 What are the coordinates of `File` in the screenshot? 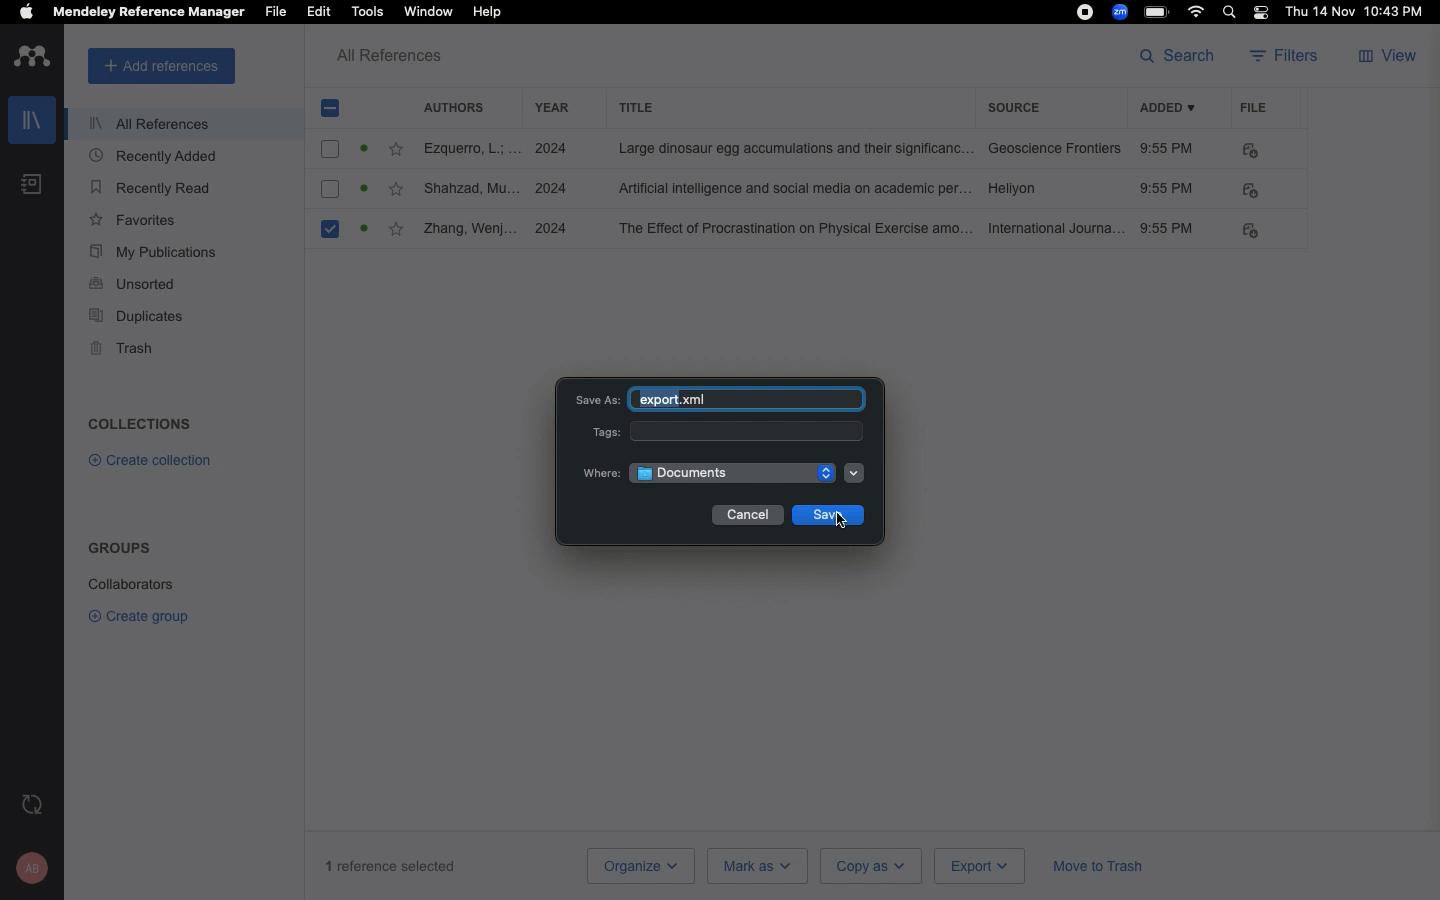 It's located at (1254, 106).